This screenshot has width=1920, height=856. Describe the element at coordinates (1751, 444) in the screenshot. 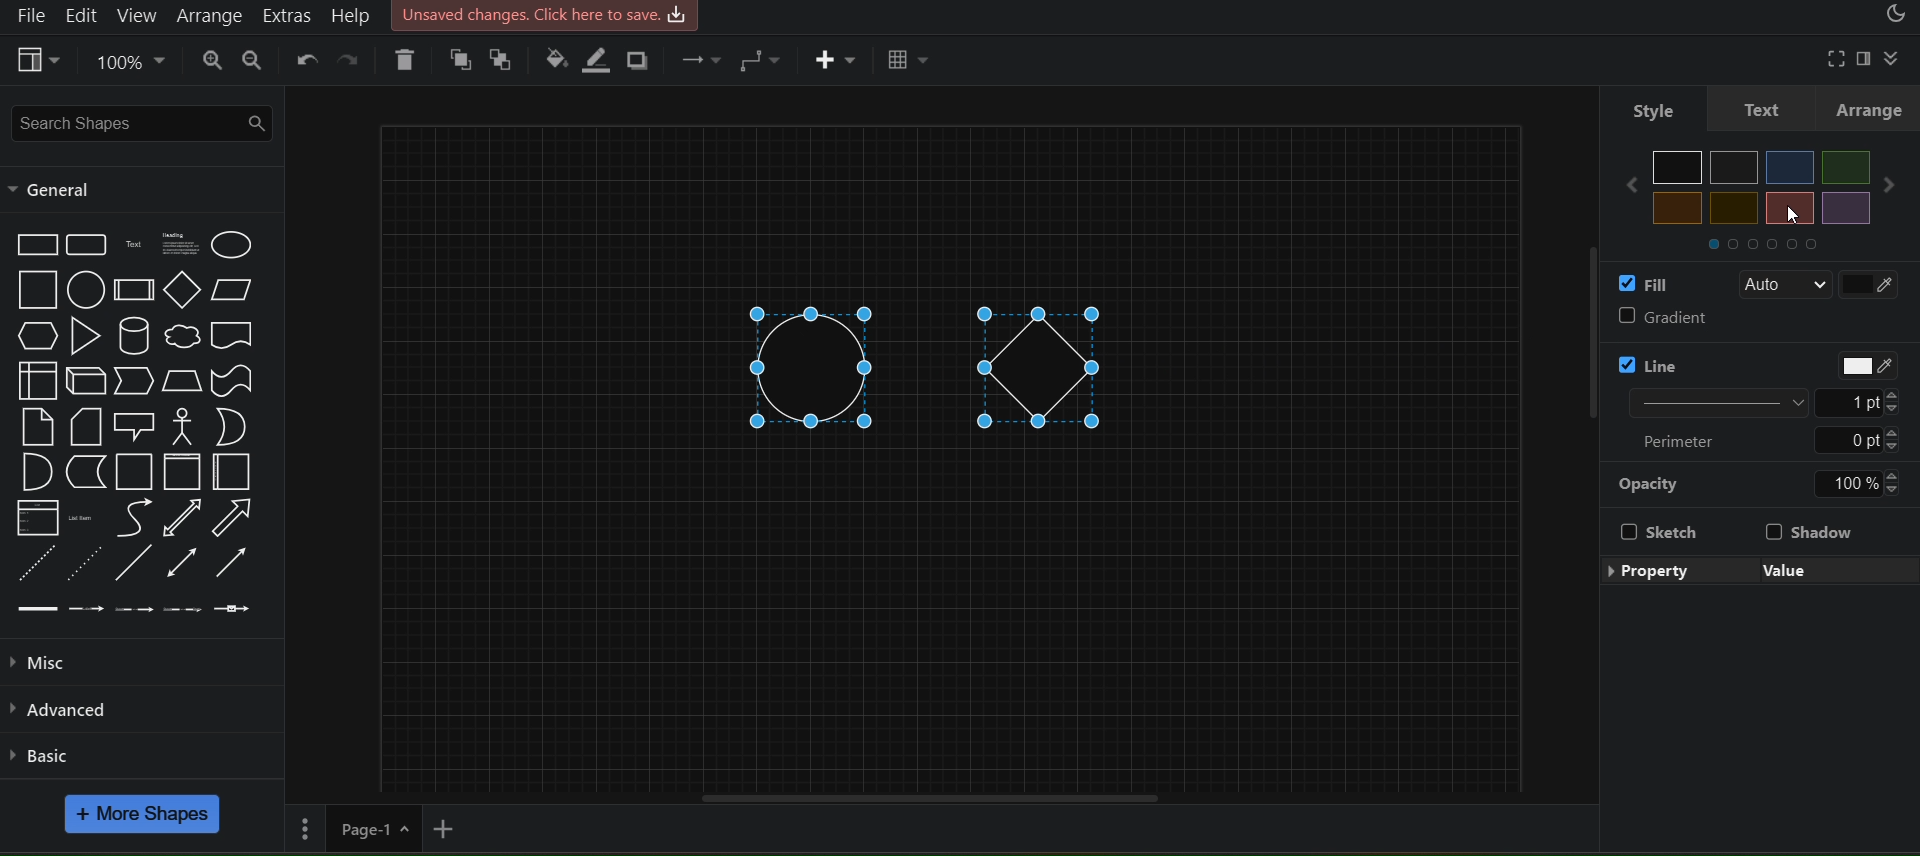

I see `Perimeter` at that location.